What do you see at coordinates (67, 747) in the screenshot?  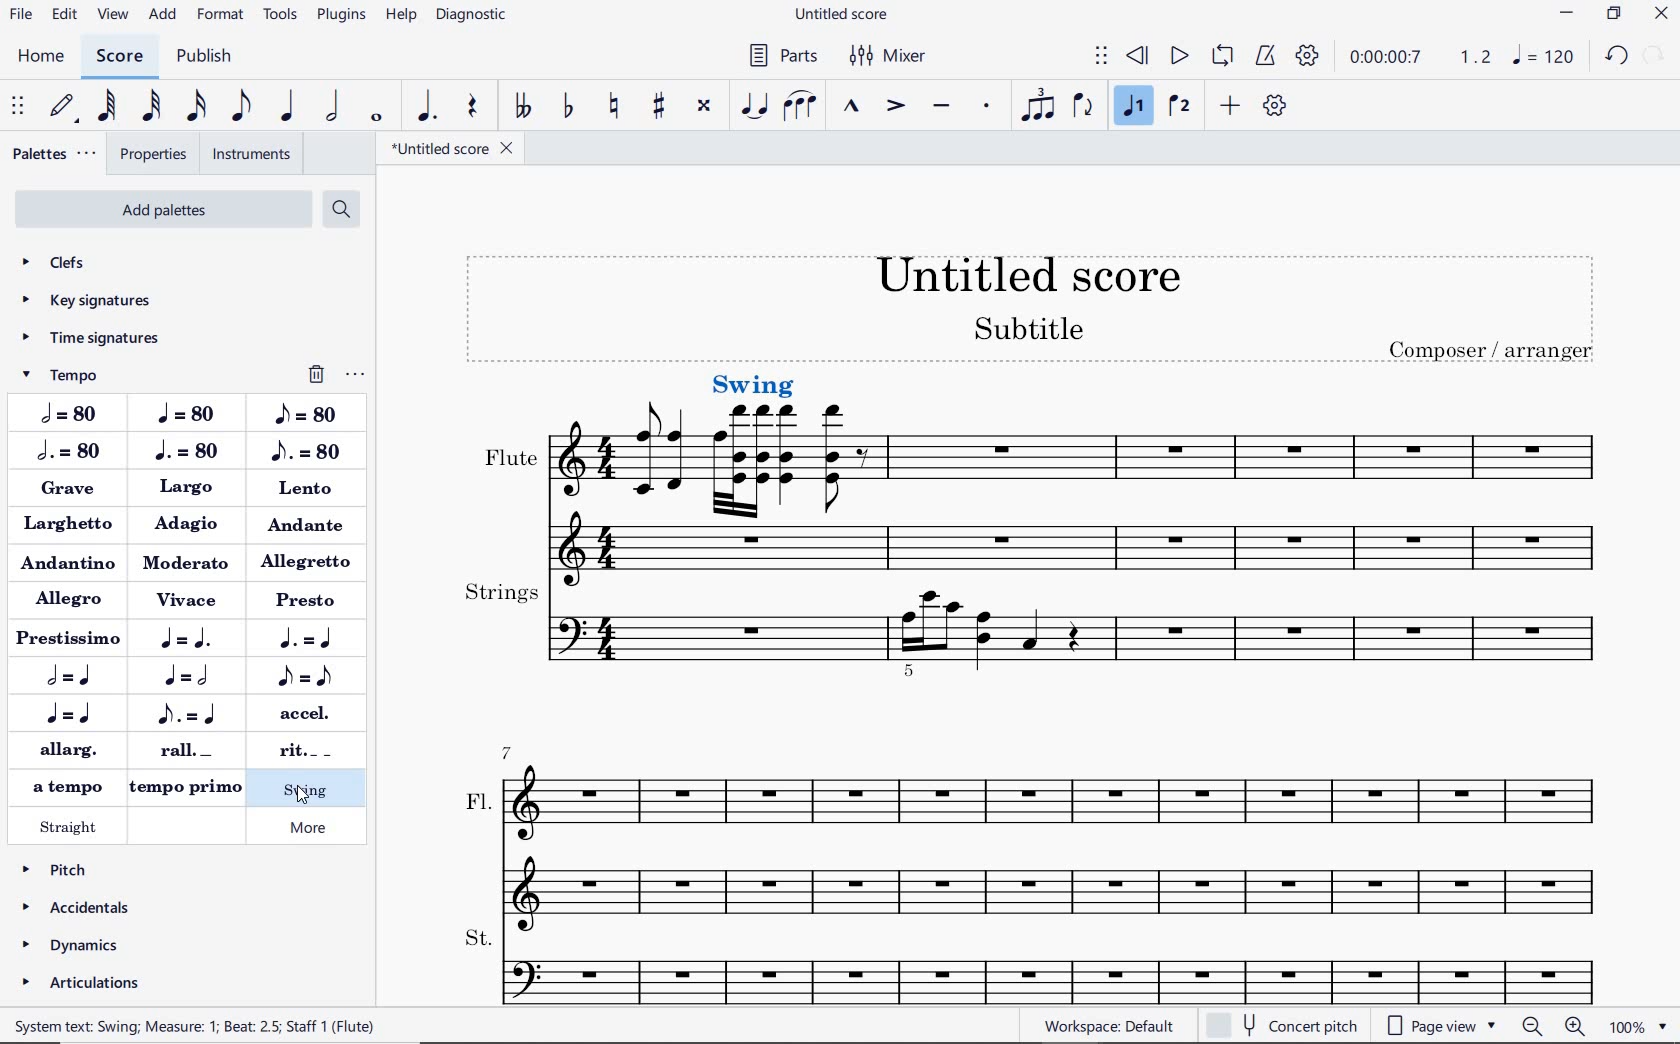 I see `ALLARG.` at bounding box center [67, 747].